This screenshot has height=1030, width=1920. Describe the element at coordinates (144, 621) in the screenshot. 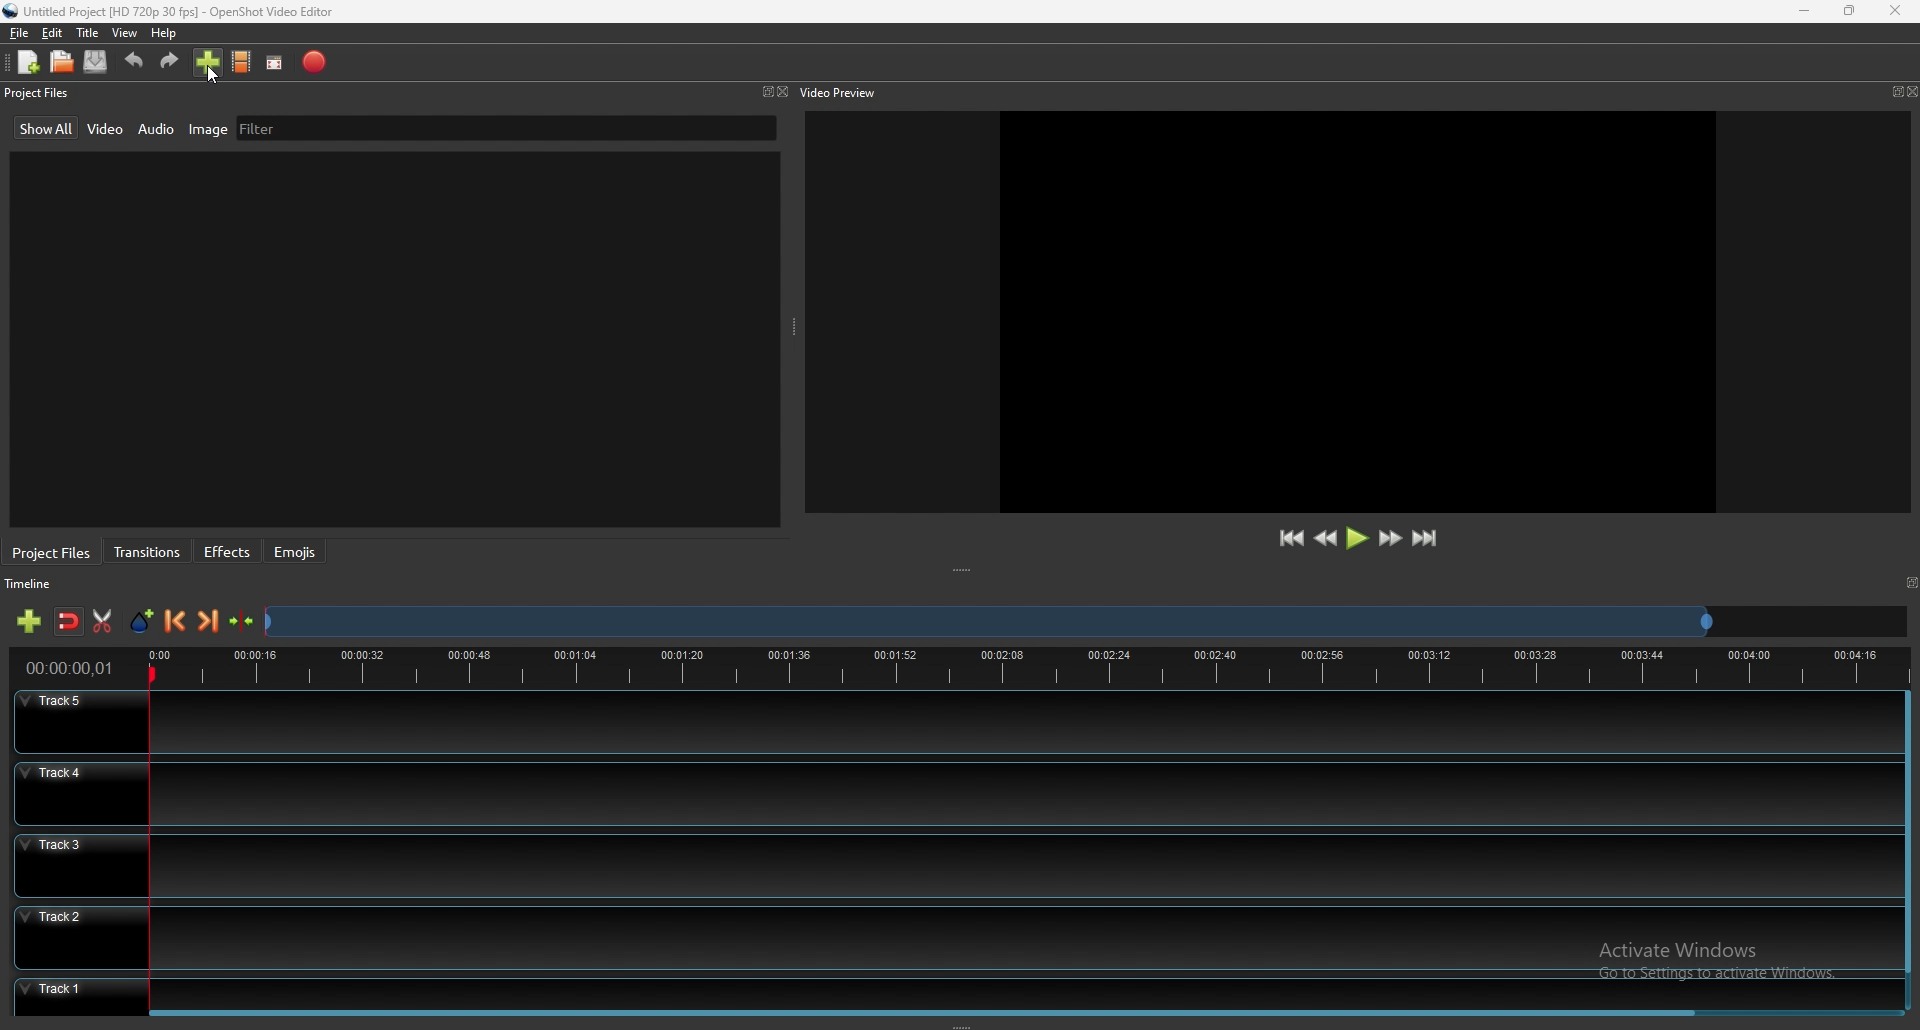

I see `add marker` at that location.